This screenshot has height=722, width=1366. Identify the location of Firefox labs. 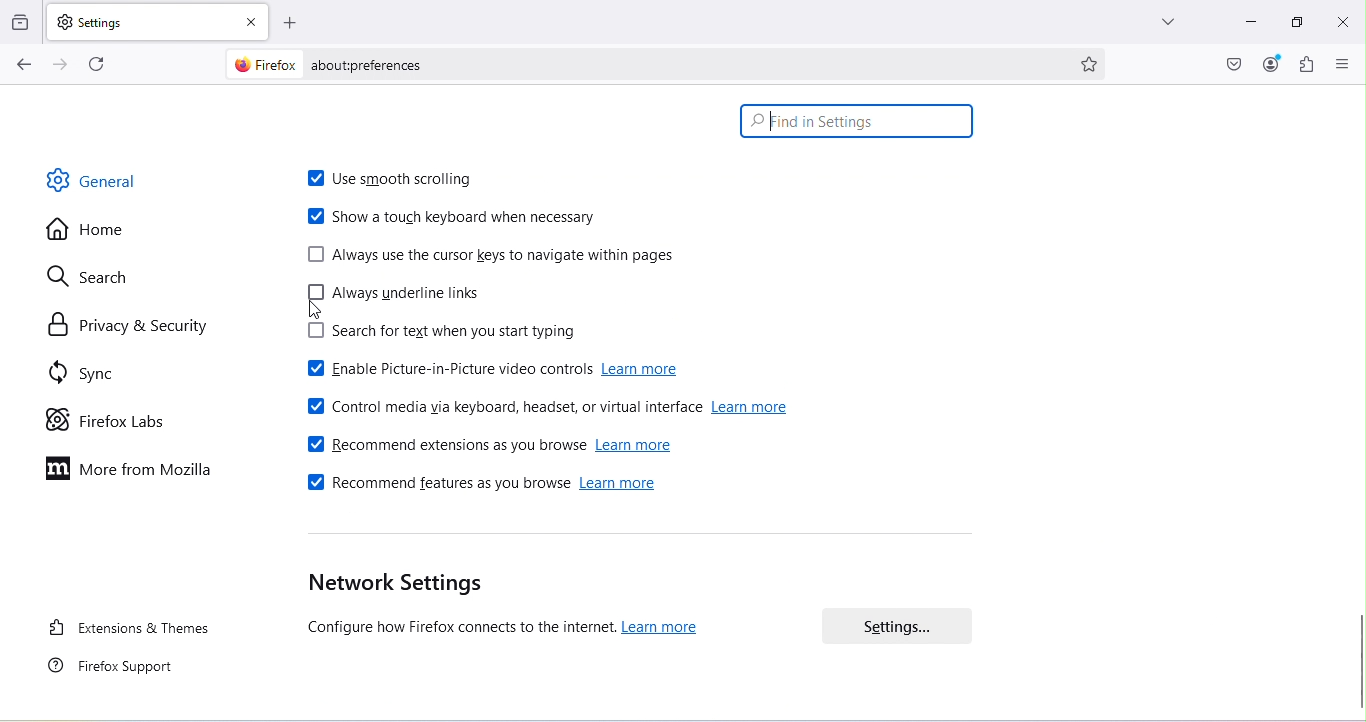
(94, 418).